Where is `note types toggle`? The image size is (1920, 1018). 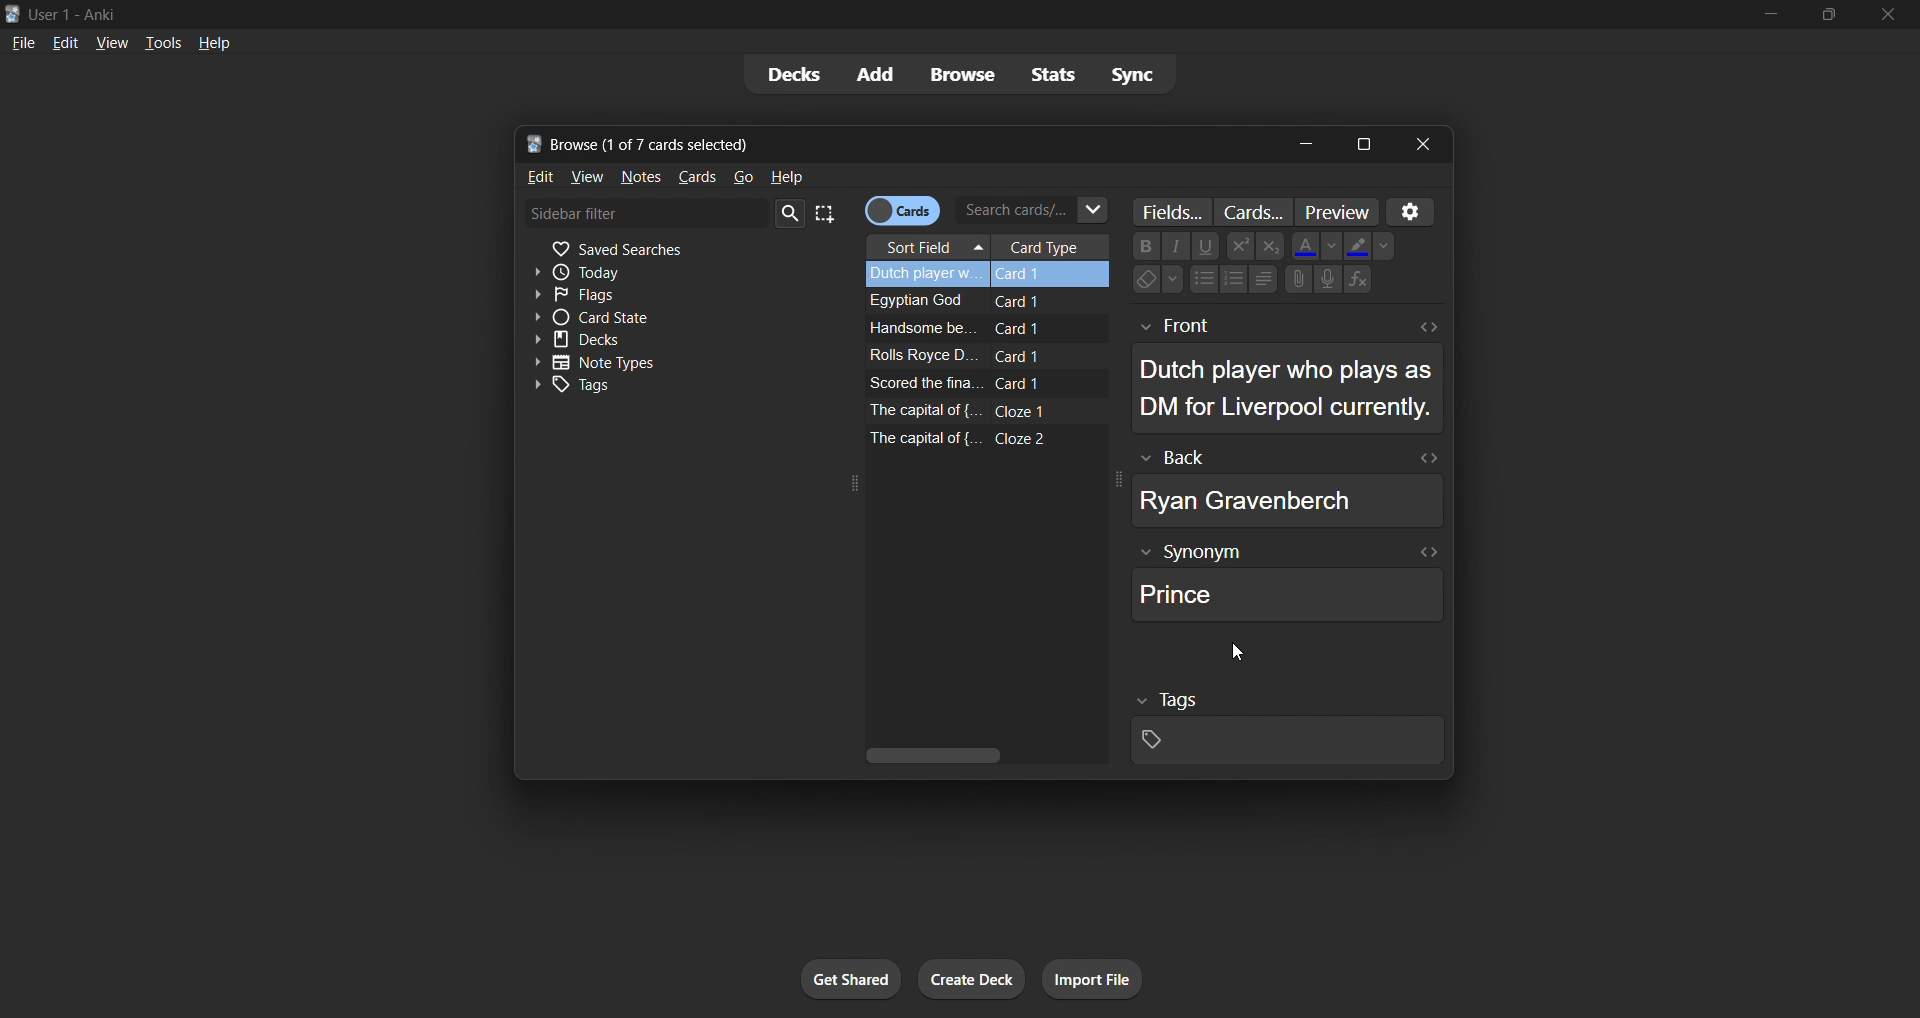
note types toggle is located at coordinates (642, 361).